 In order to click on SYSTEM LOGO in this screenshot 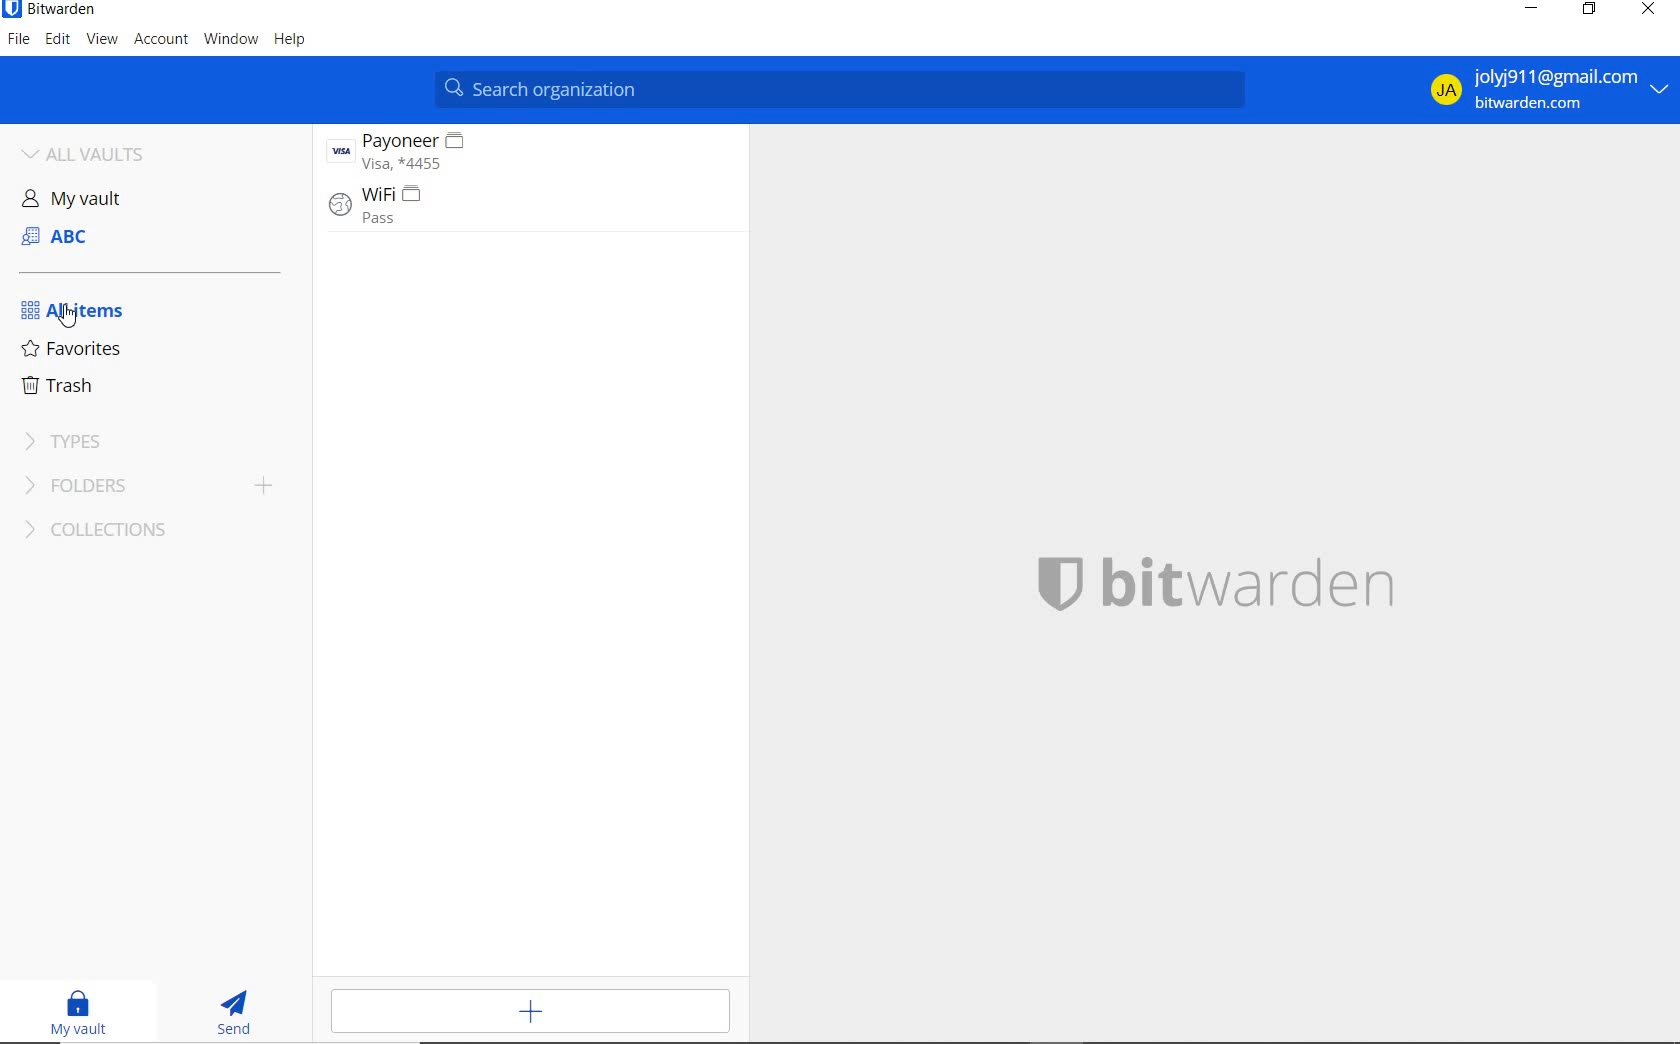, I will do `click(1253, 580)`.